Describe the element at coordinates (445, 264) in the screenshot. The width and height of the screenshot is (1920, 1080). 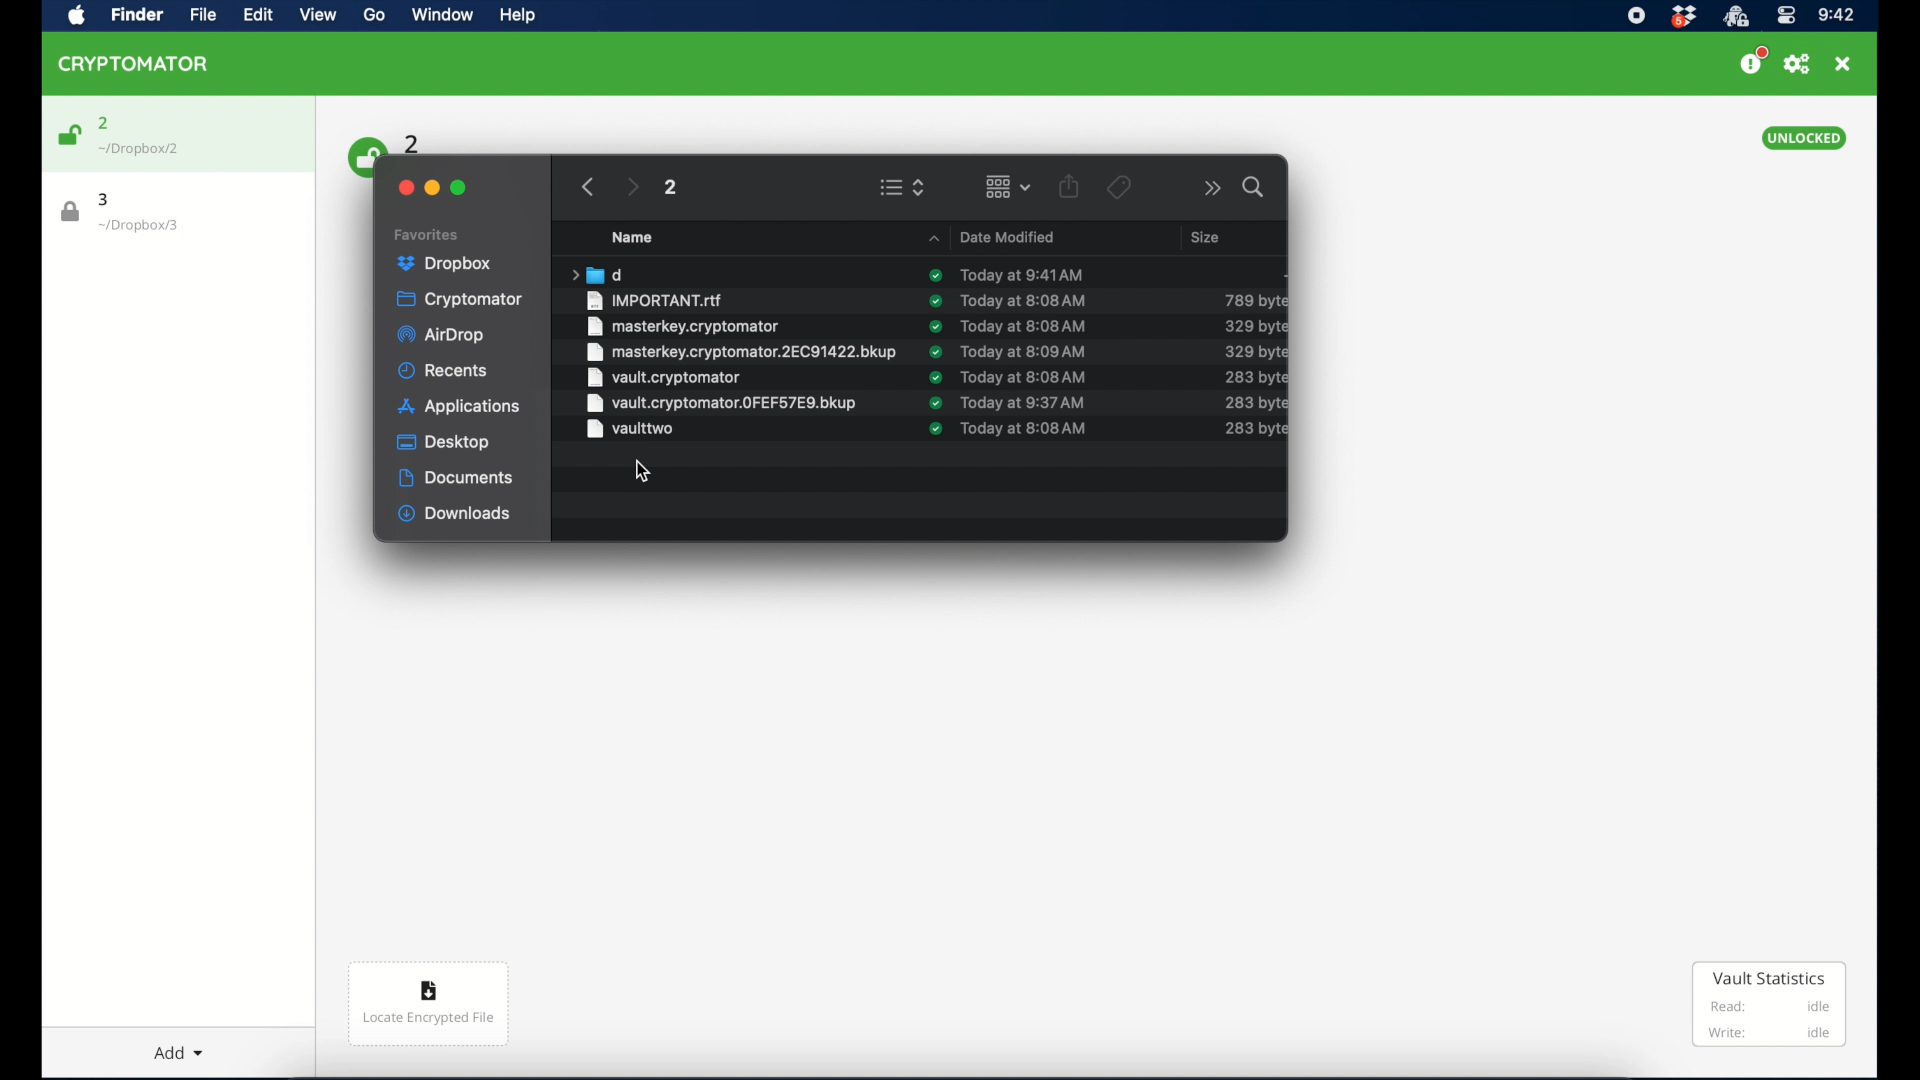
I see `dropbox` at that location.